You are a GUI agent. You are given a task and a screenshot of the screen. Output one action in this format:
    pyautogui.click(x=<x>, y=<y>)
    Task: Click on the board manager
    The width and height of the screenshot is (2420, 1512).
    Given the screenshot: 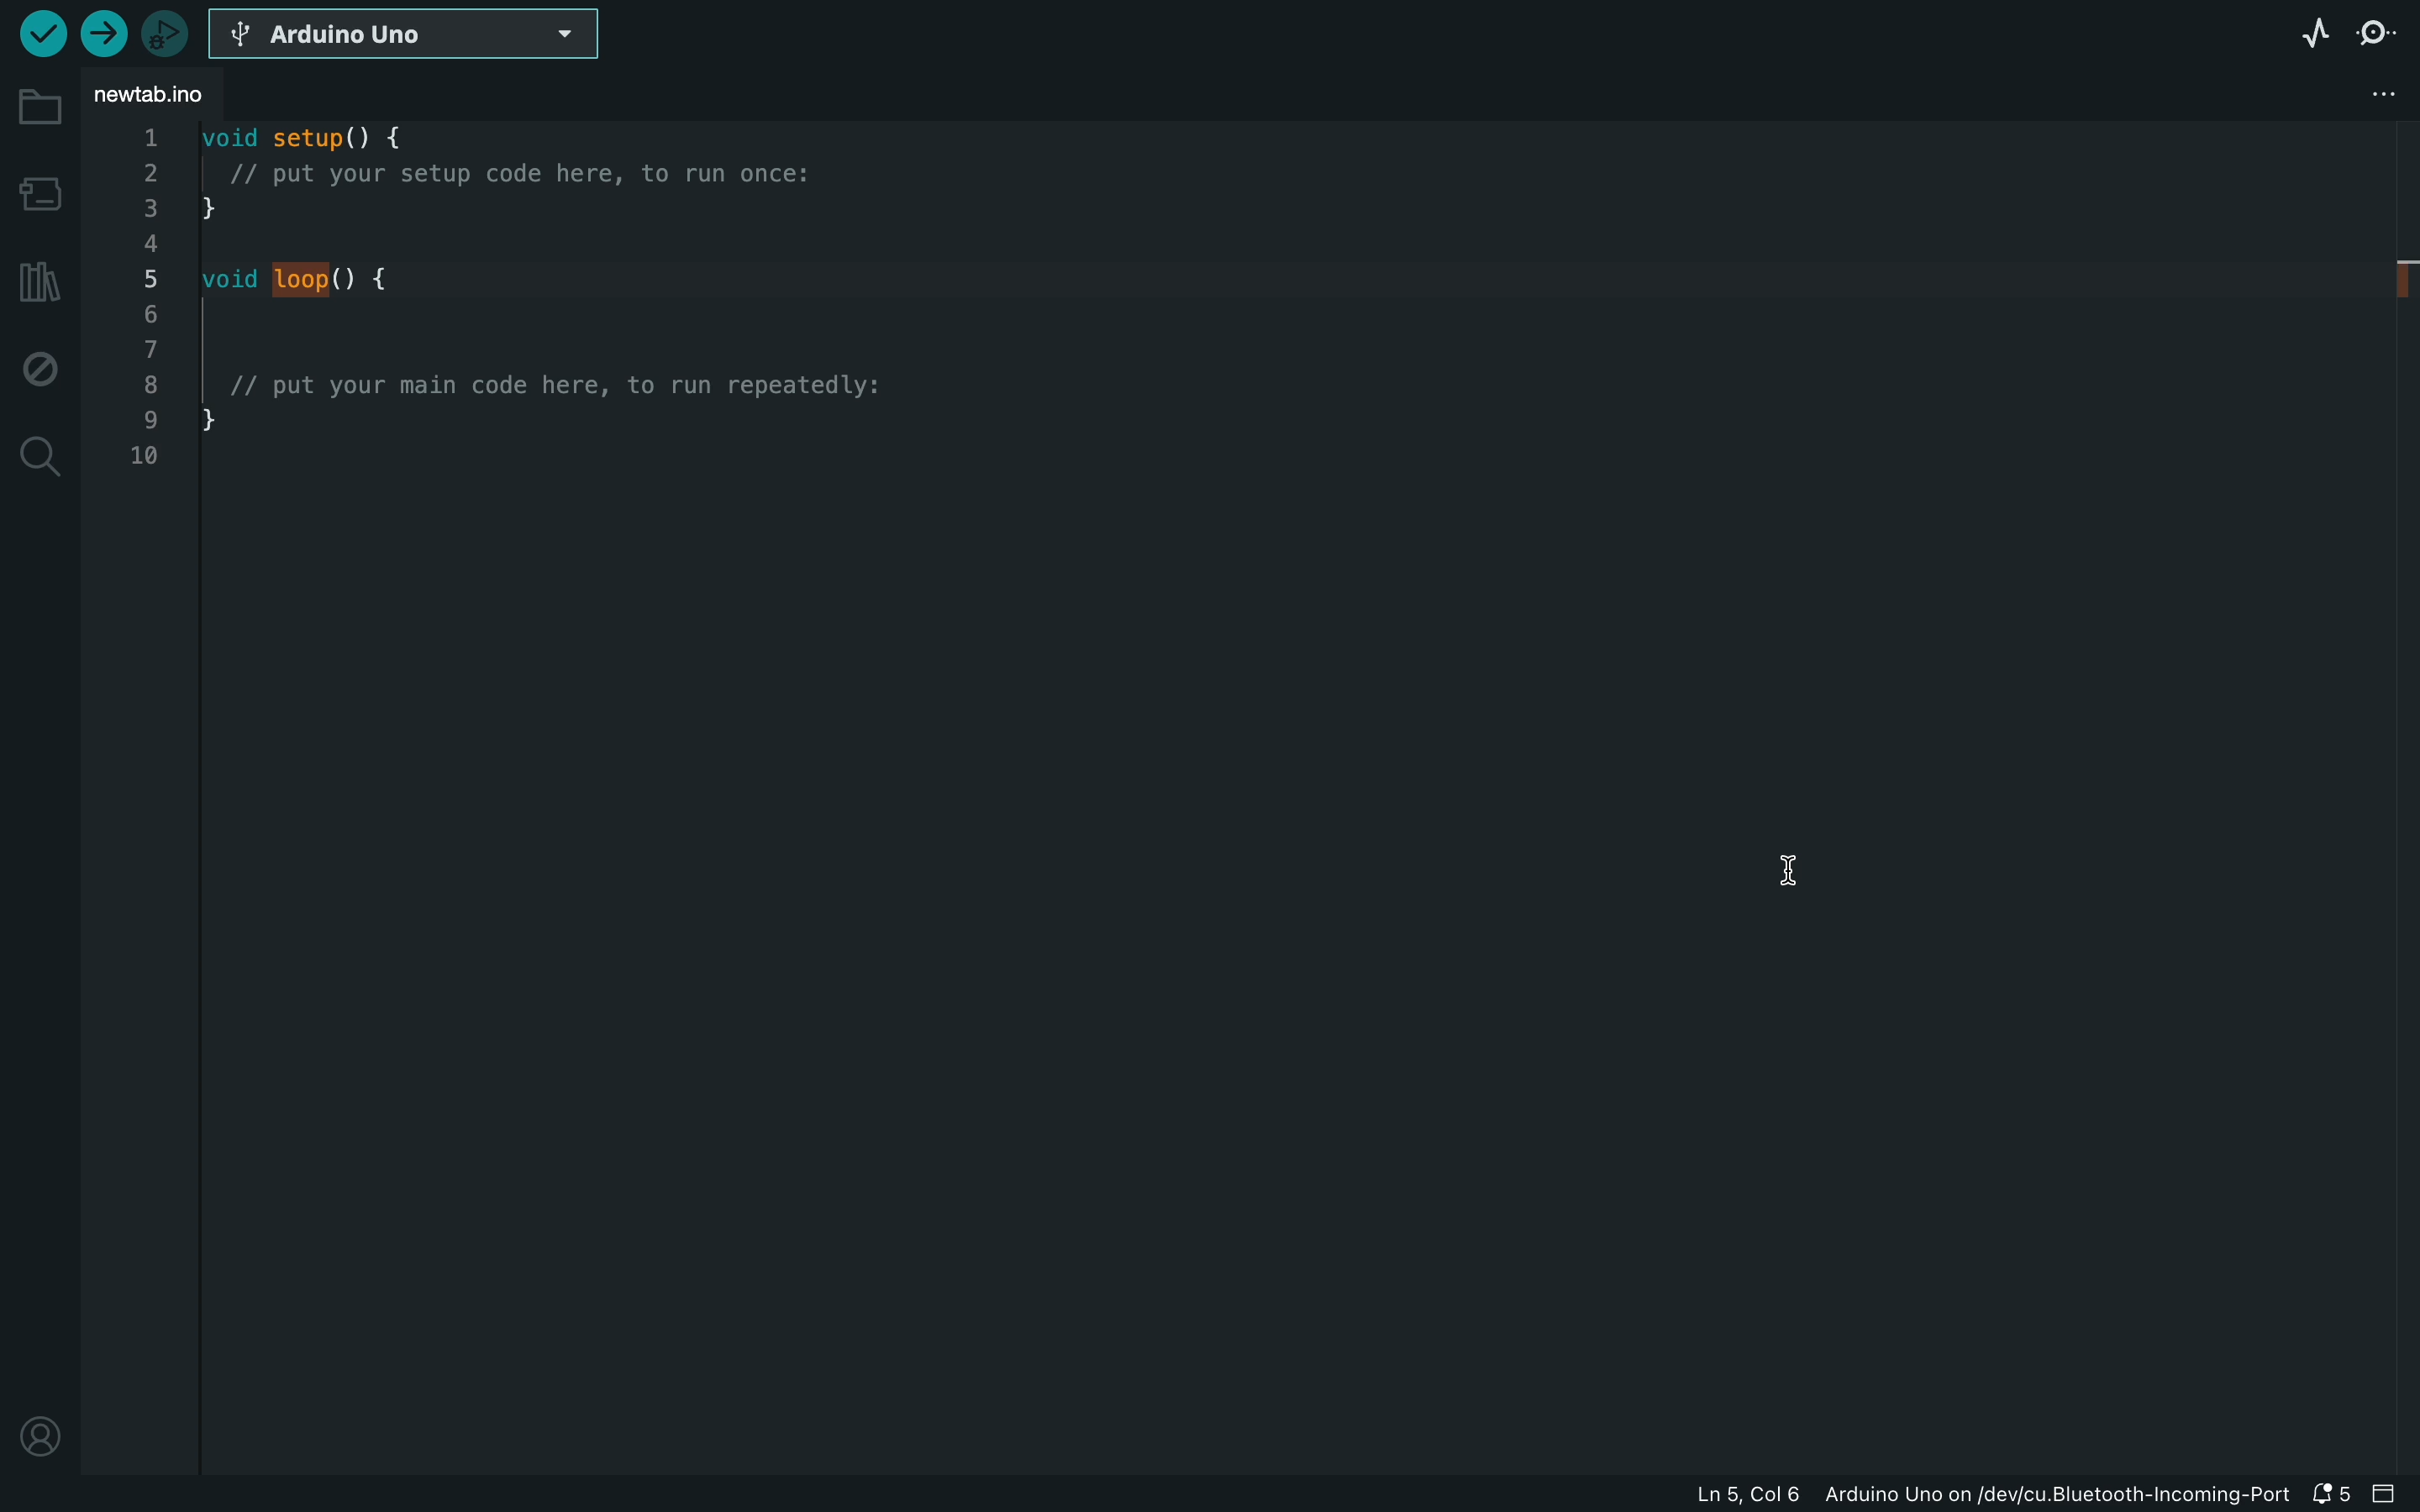 What is the action you would take?
    pyautogui.click(x=38, y=185)
    